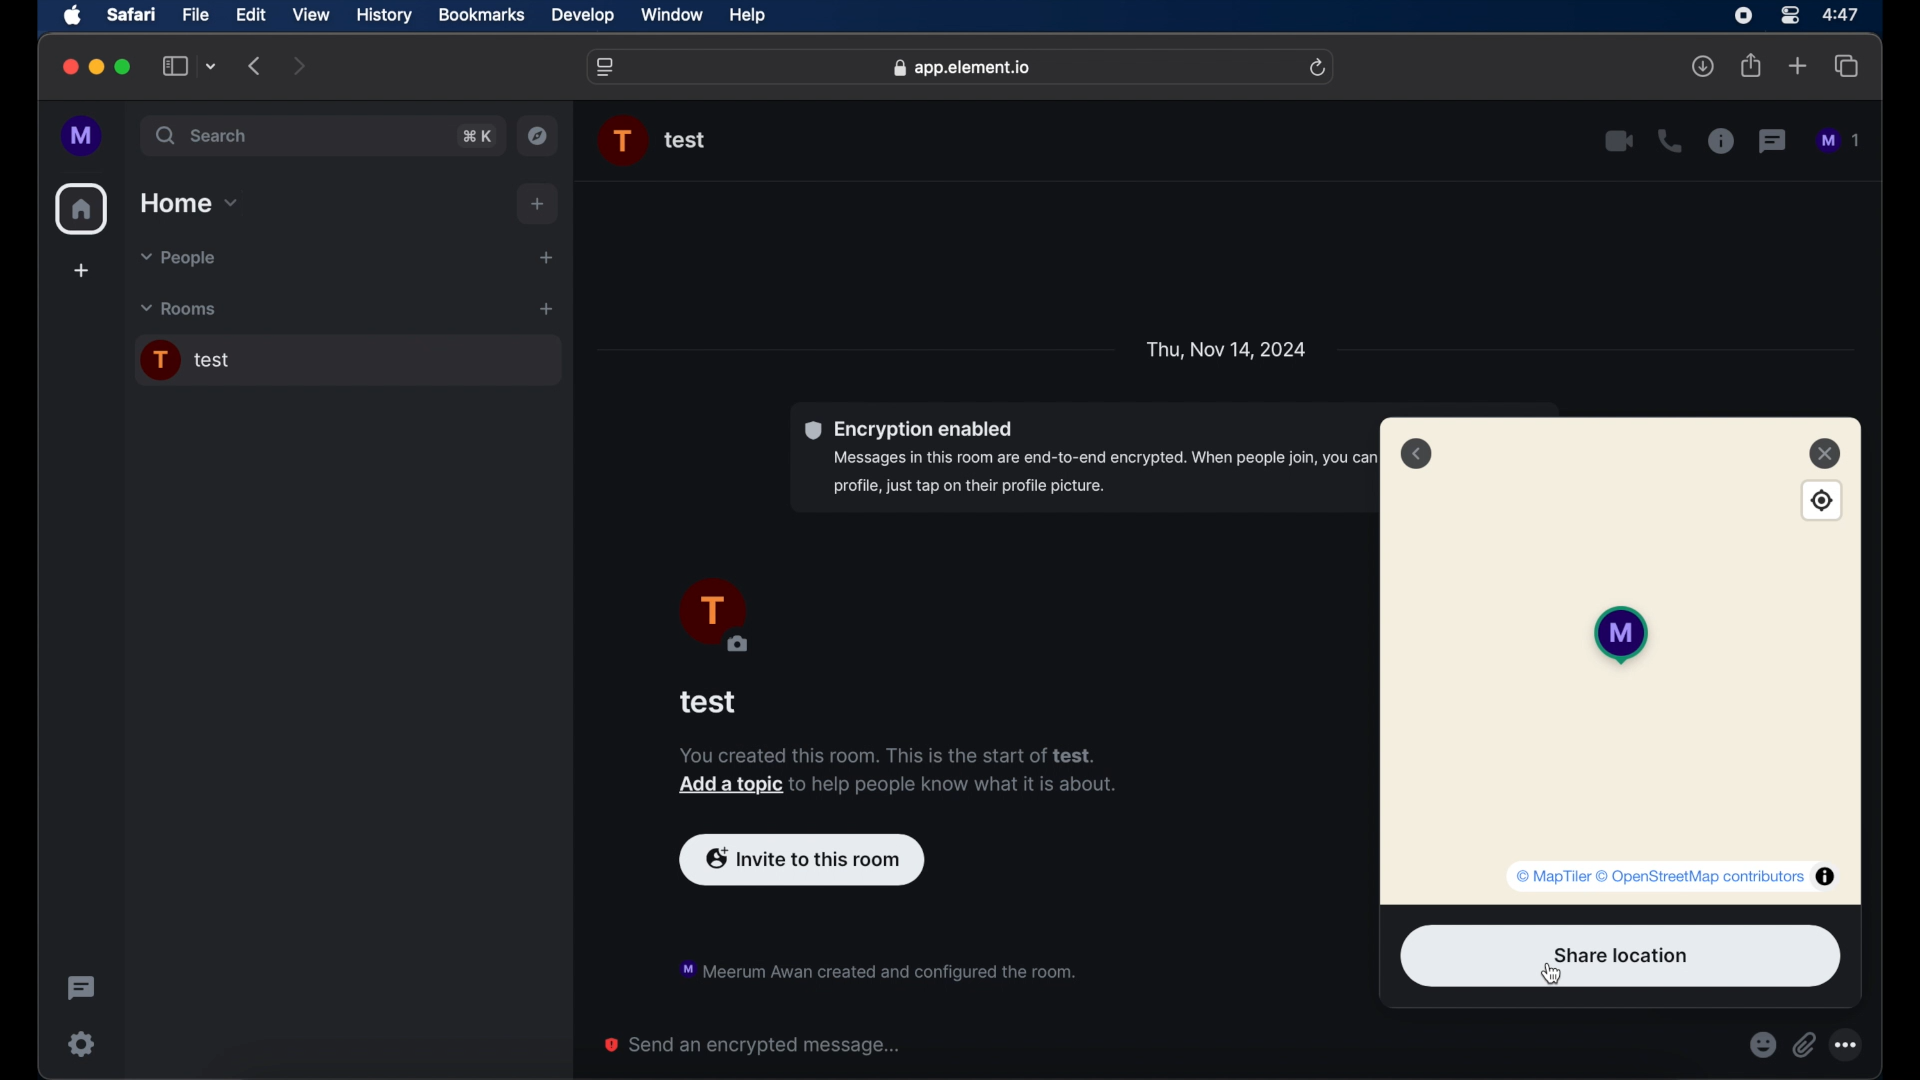 The height and width of the screenshot is (1080, 1920). Describe the element at coordinates (1080, 458) in the screenshot. I see `encryption enable` at that location.